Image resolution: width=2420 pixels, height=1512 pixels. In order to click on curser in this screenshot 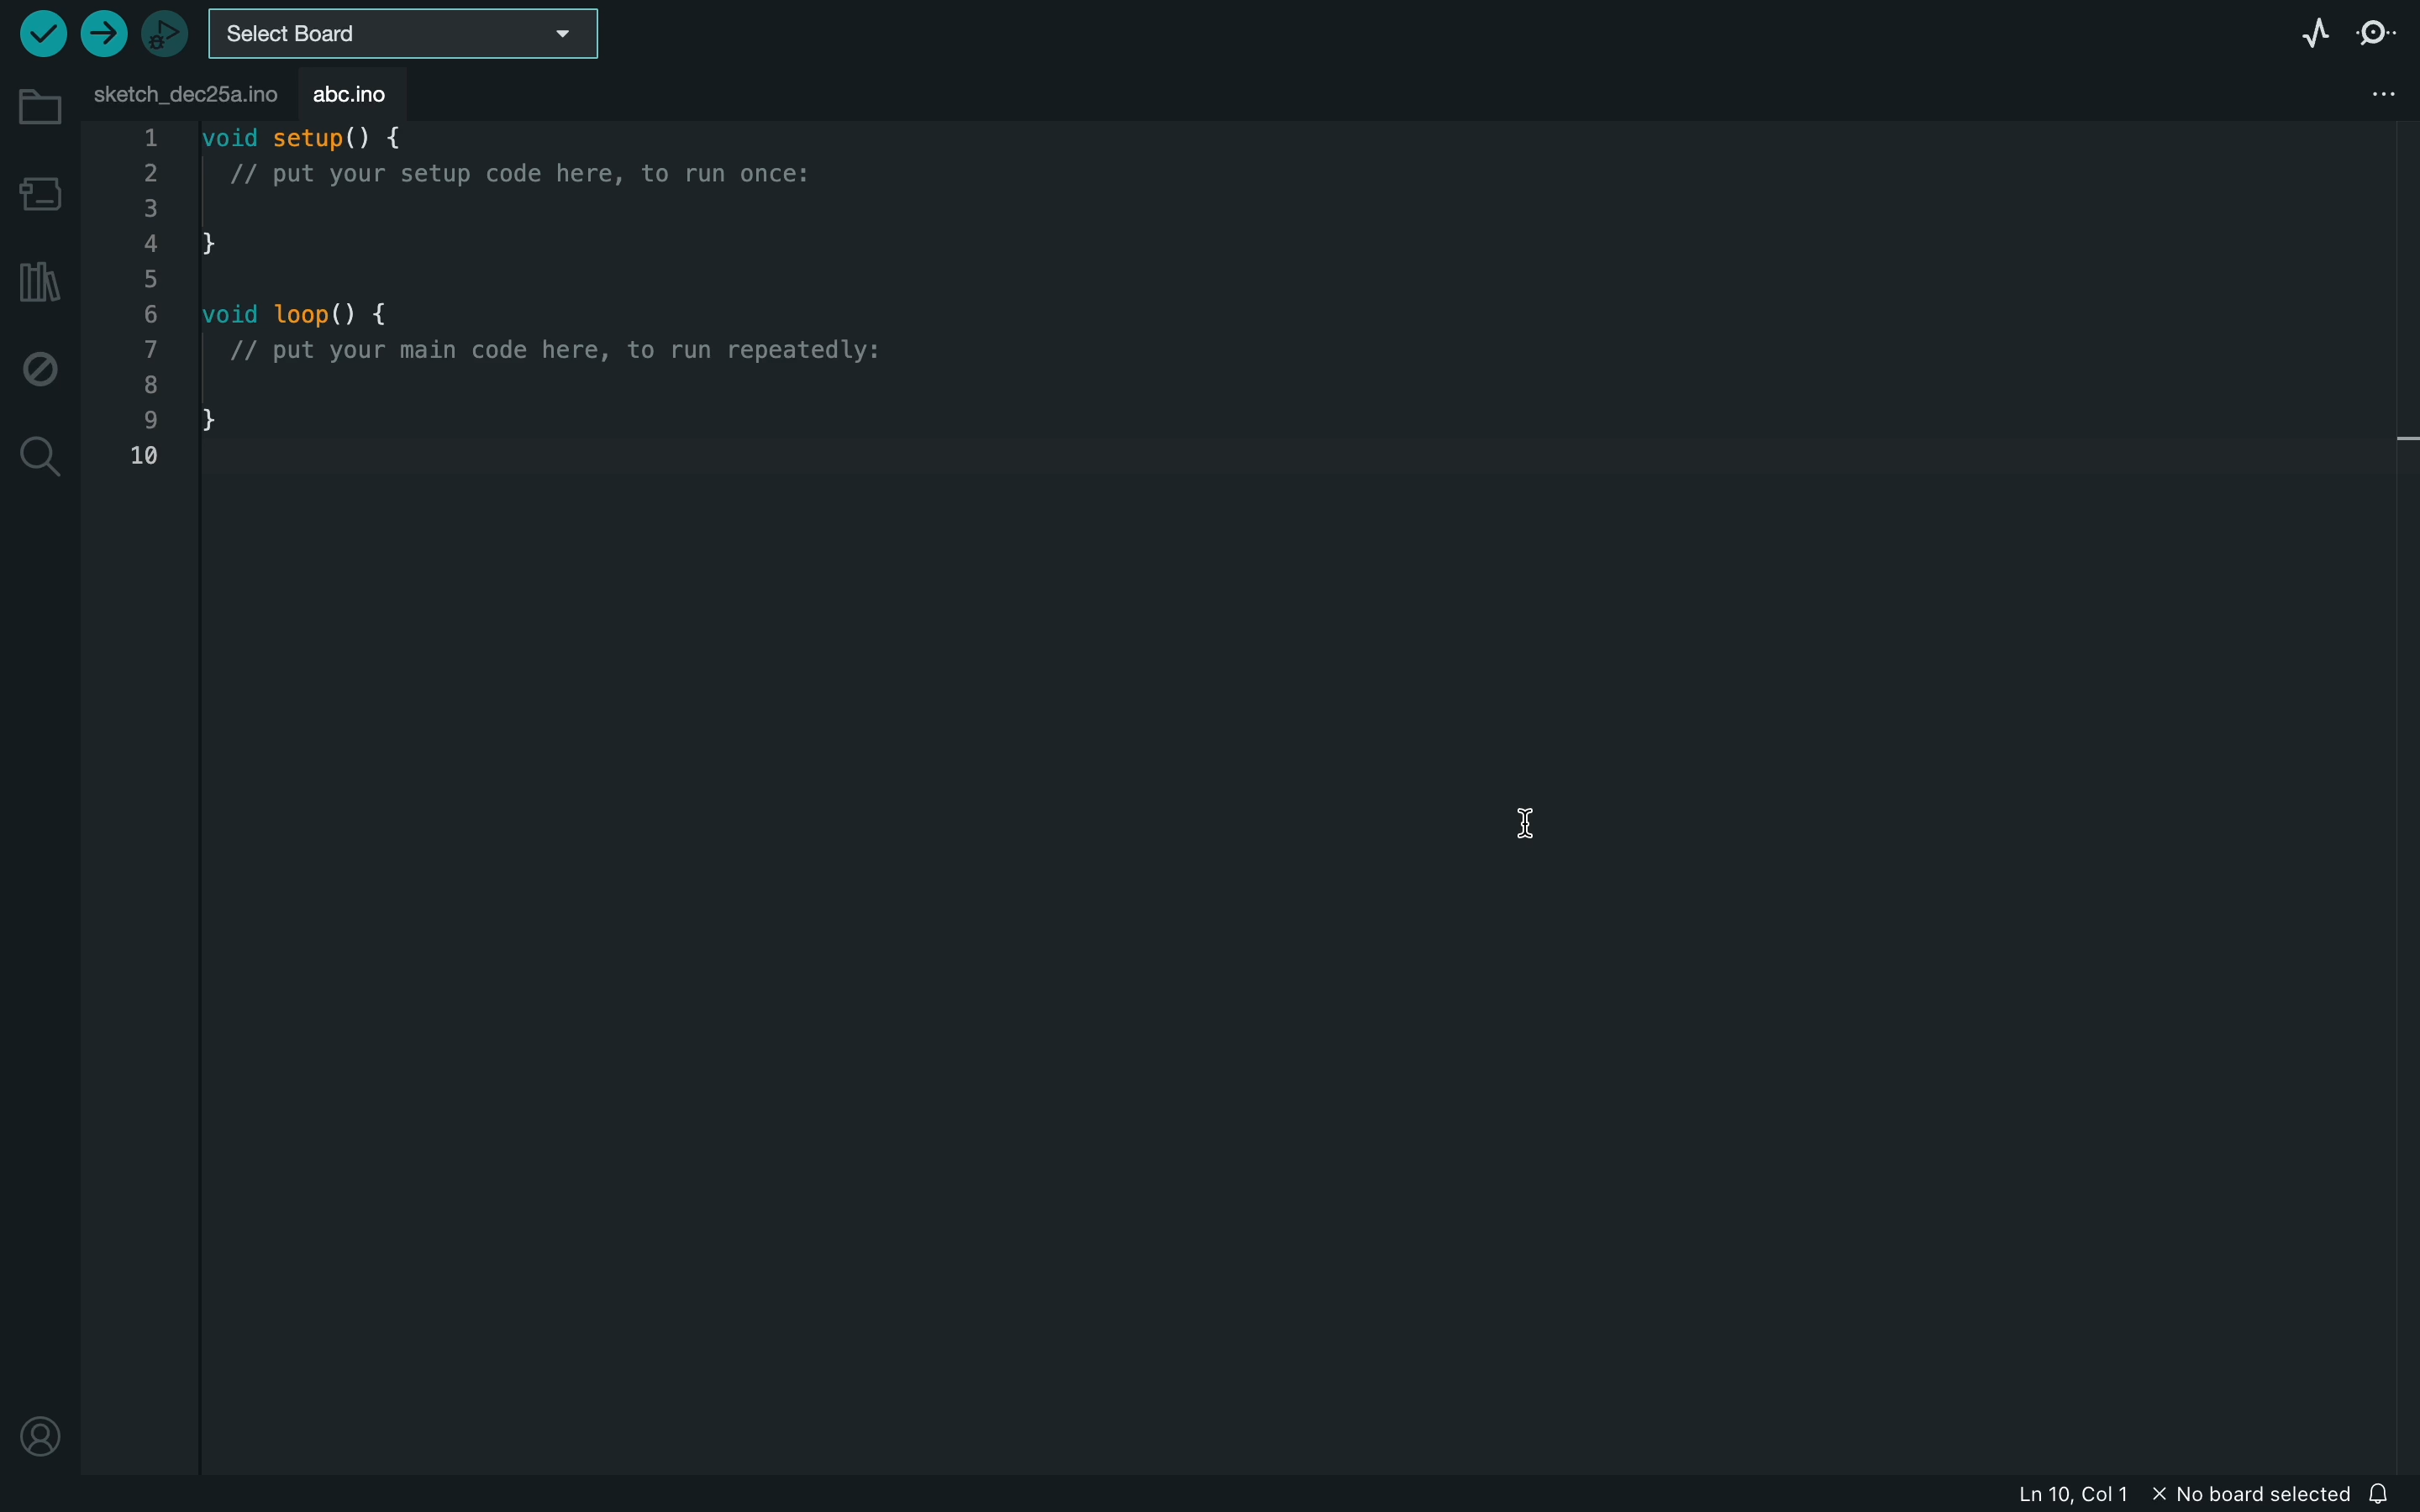, I will do `click(1522, 823)`.